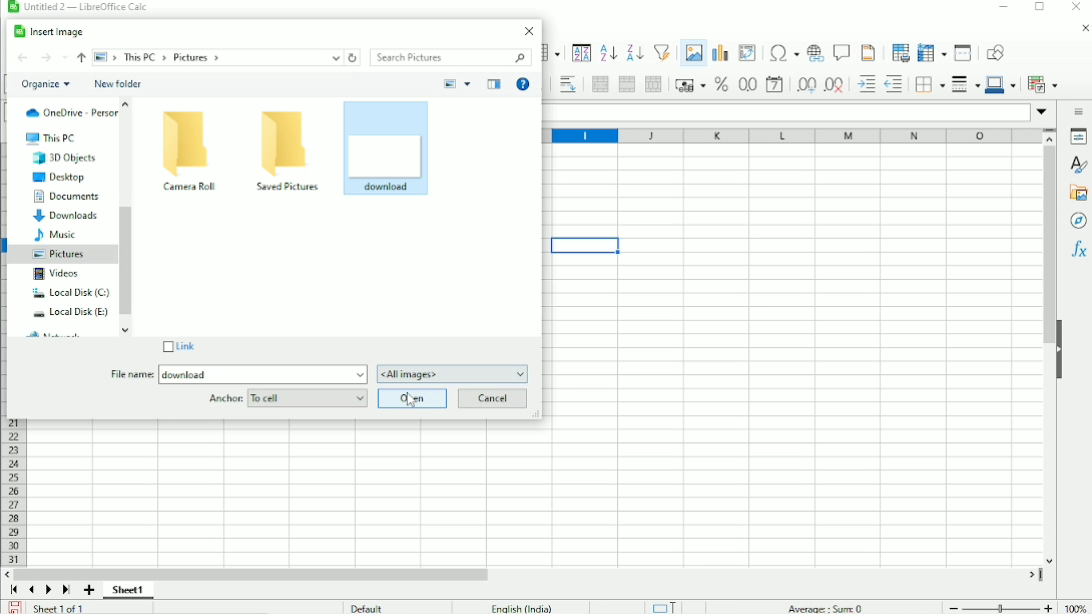 This screenshot has height=614, width=1092. What do you see at coordinates (69, 292) in the screenshot?
I see `Local Disk (C:)` at bounding box center [69, 292].